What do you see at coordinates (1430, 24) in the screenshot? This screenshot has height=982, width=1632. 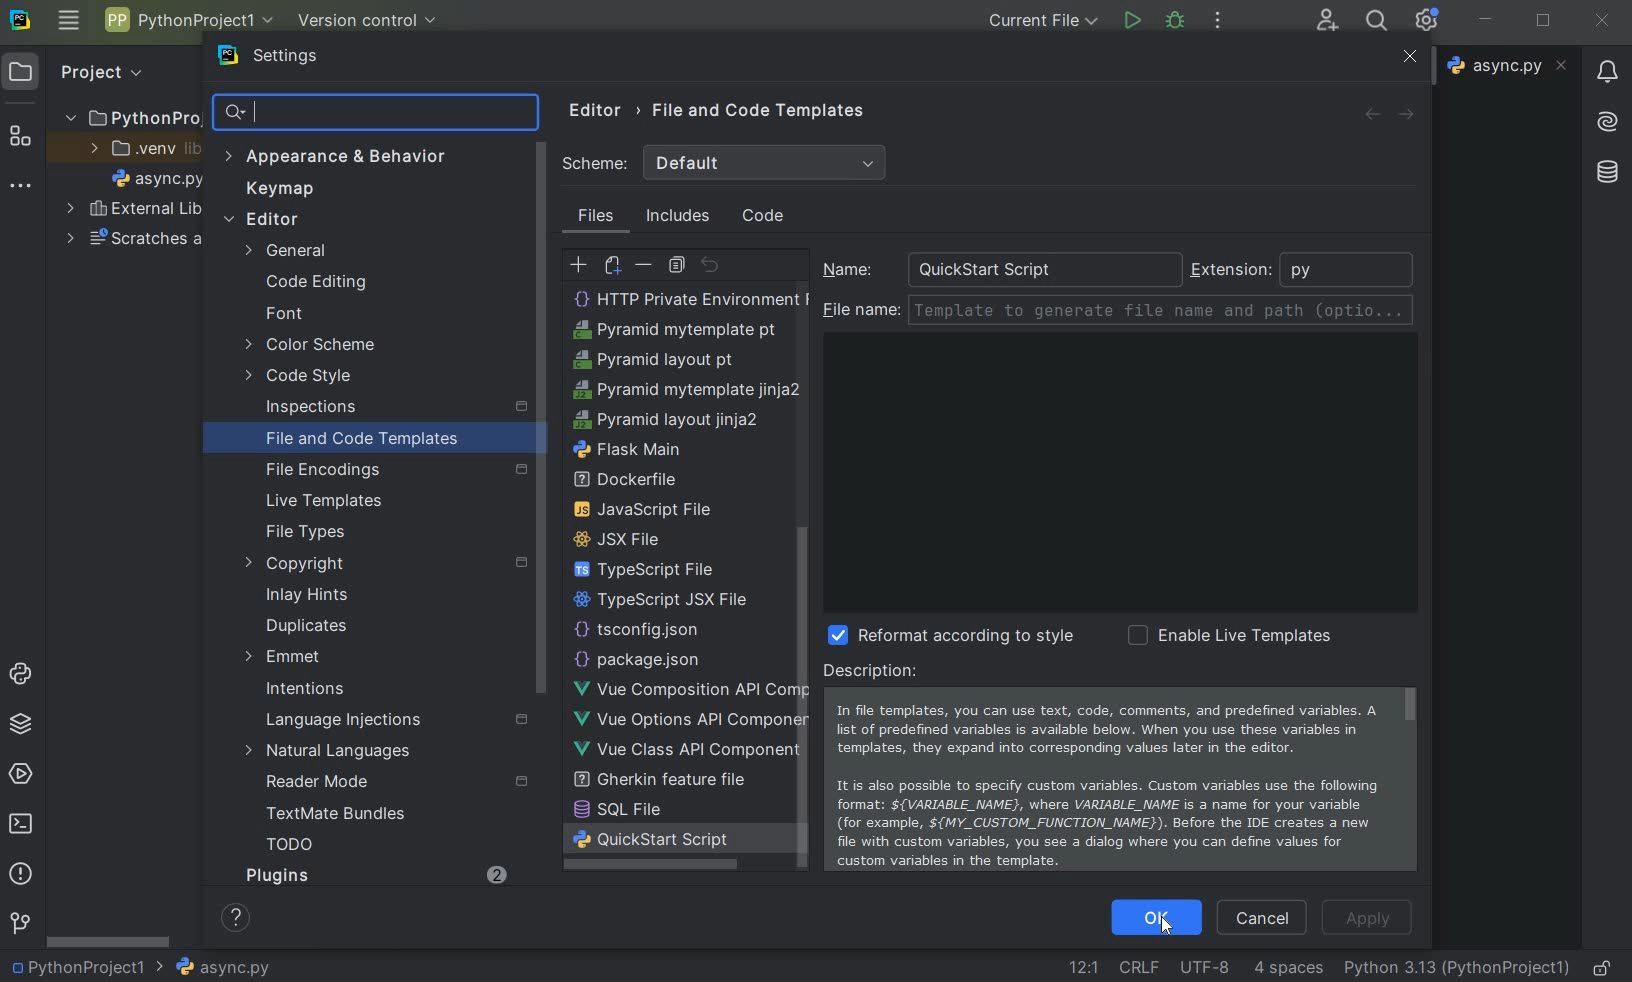 I see `Ide and Project Settings` at bounding box center [1430, 24].